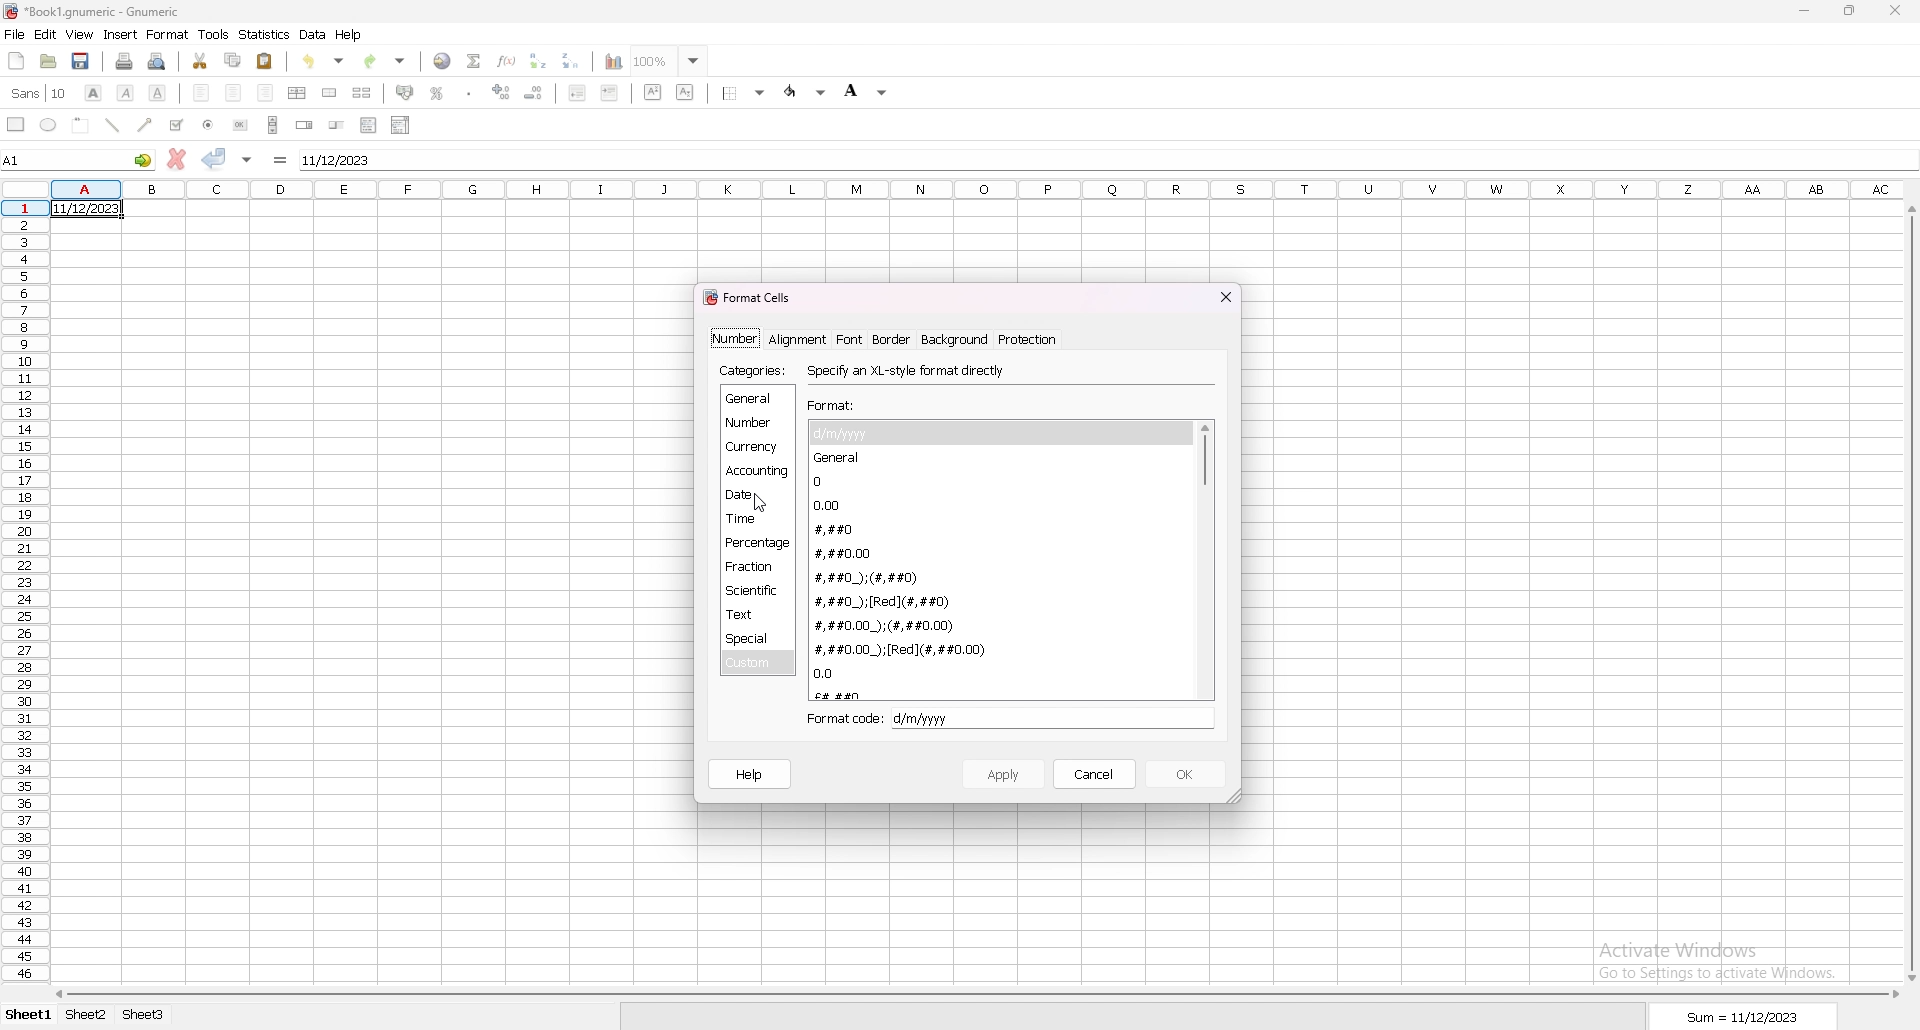 This screenshot has height=1030, width=1920. What do you see at coordinates (849, 553) in the screenshot?
I see `#,##0.00` at bounding box center [849, 553].